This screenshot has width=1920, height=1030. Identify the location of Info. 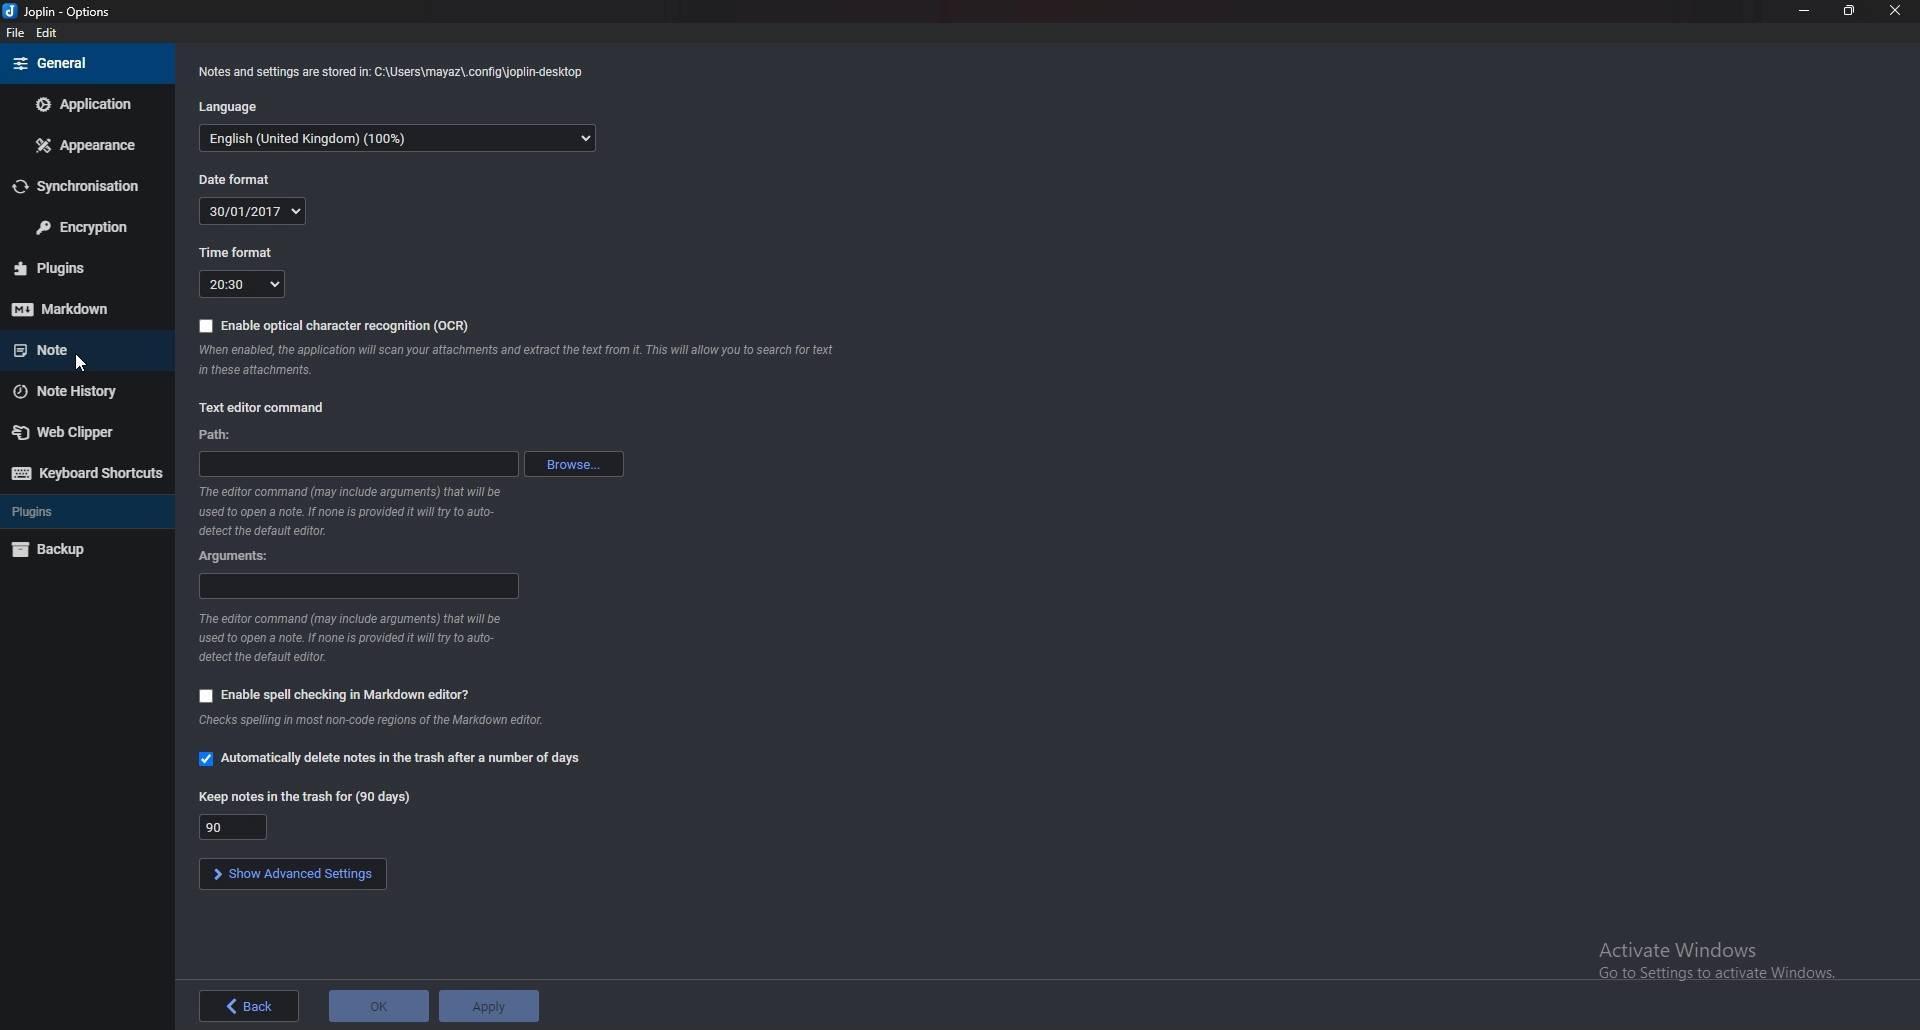
(353, 636).